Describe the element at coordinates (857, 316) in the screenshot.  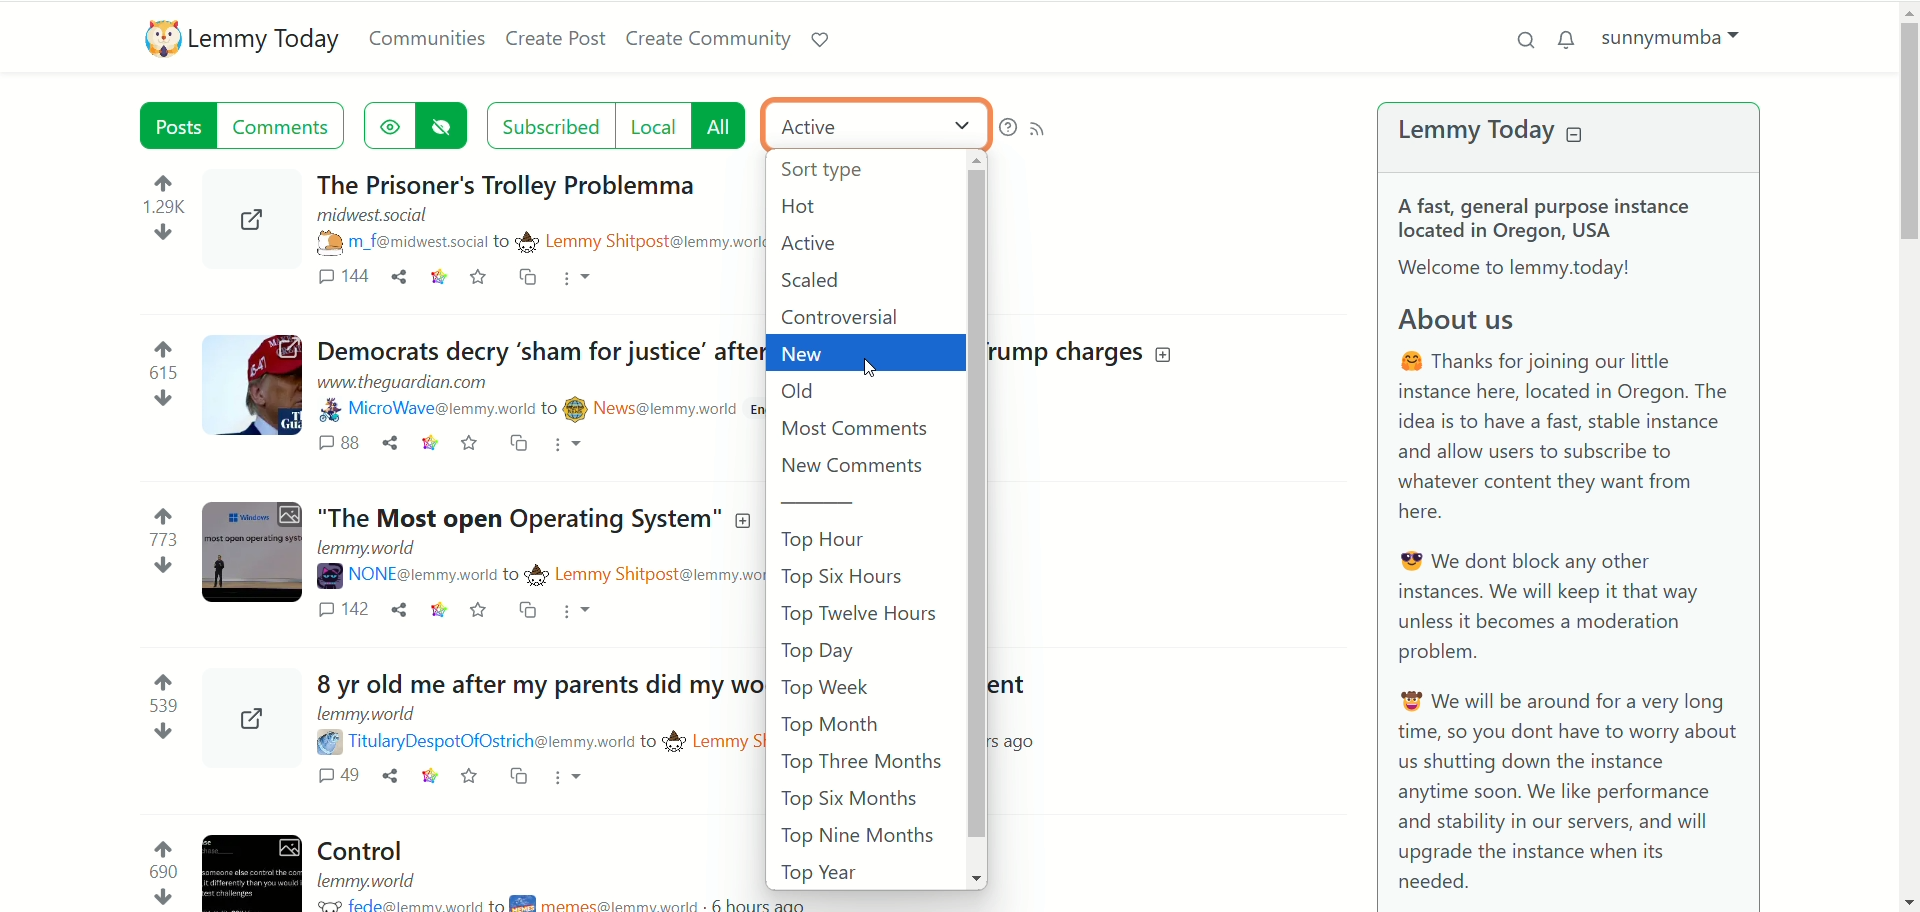
I see `controversial` at that location.